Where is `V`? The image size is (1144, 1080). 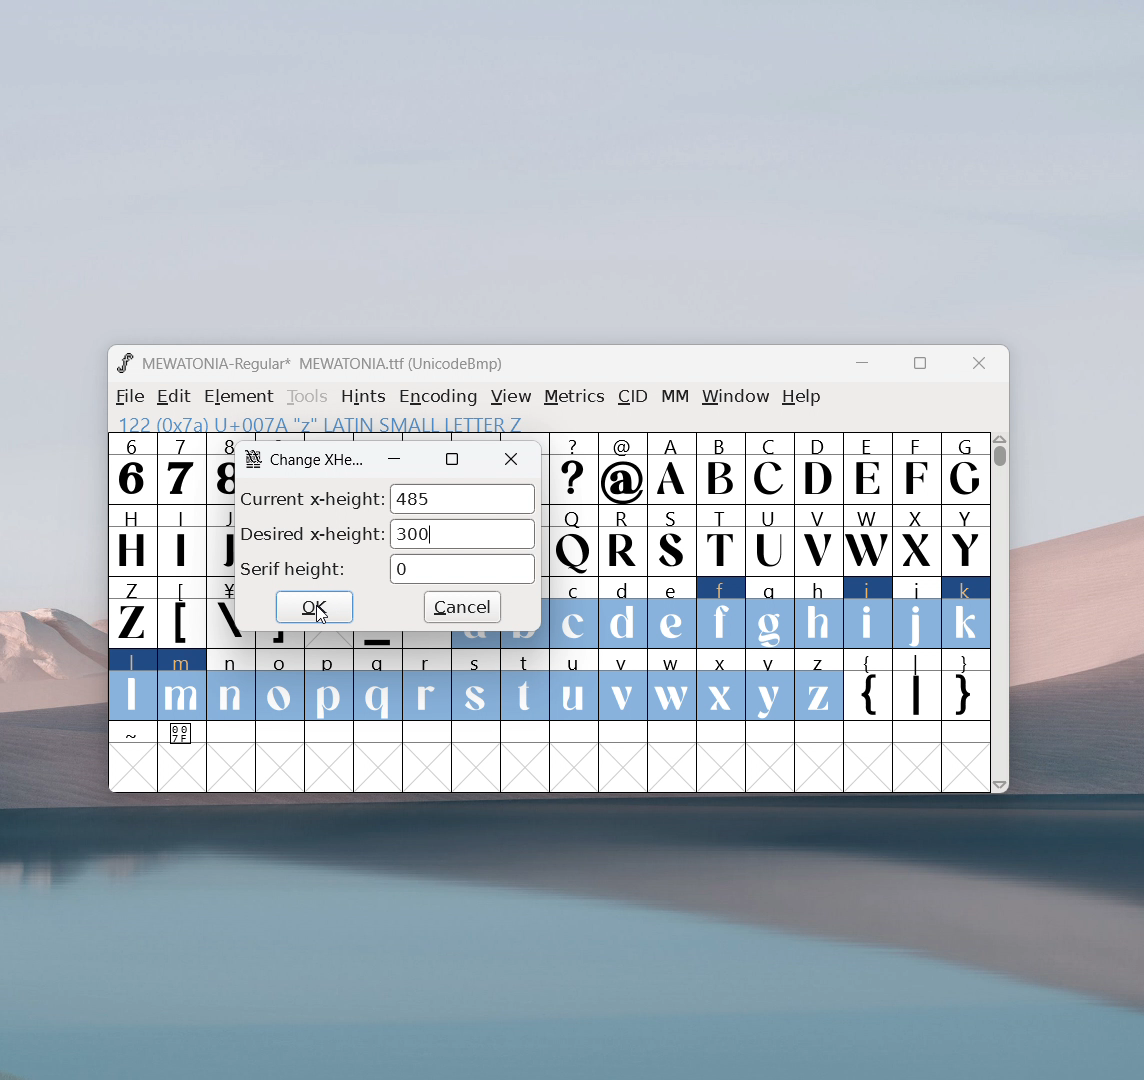 V is located at coordinates (817, 539).